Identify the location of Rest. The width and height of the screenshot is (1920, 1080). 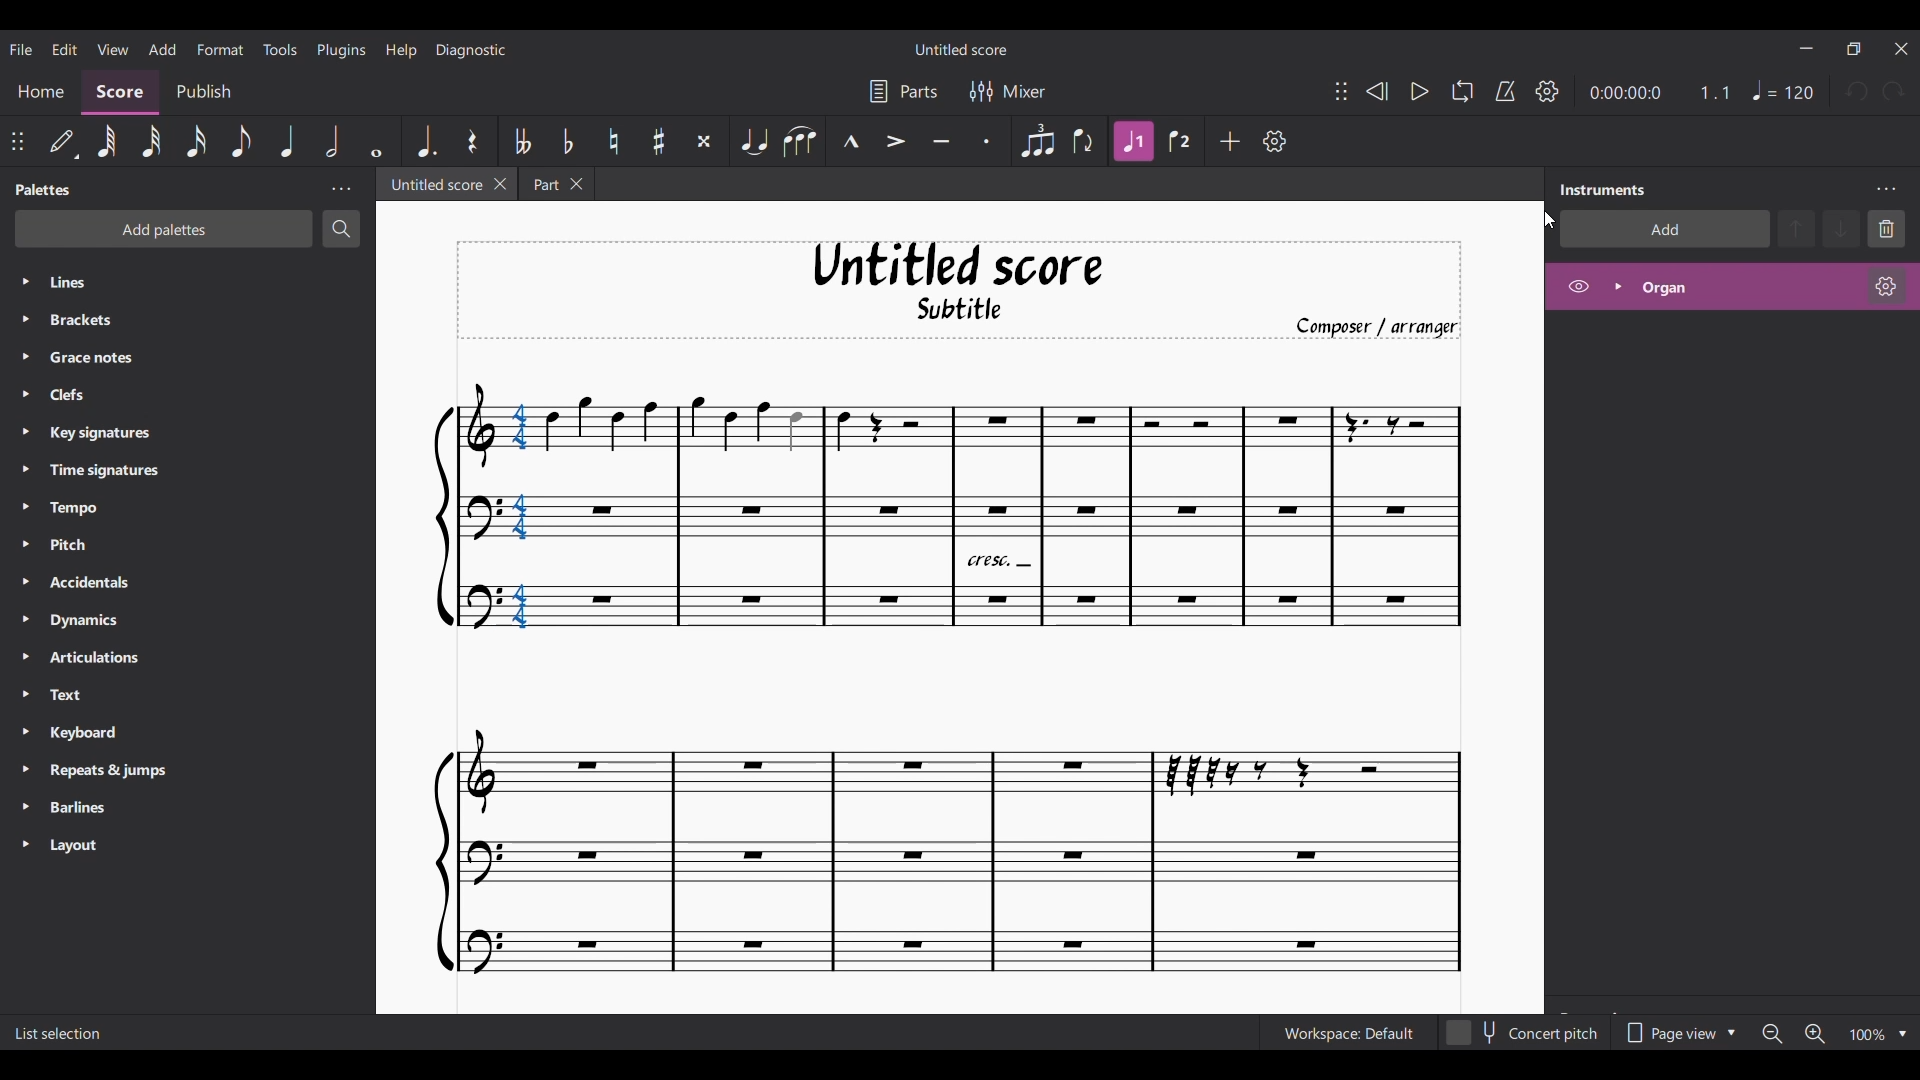
(471, 141).